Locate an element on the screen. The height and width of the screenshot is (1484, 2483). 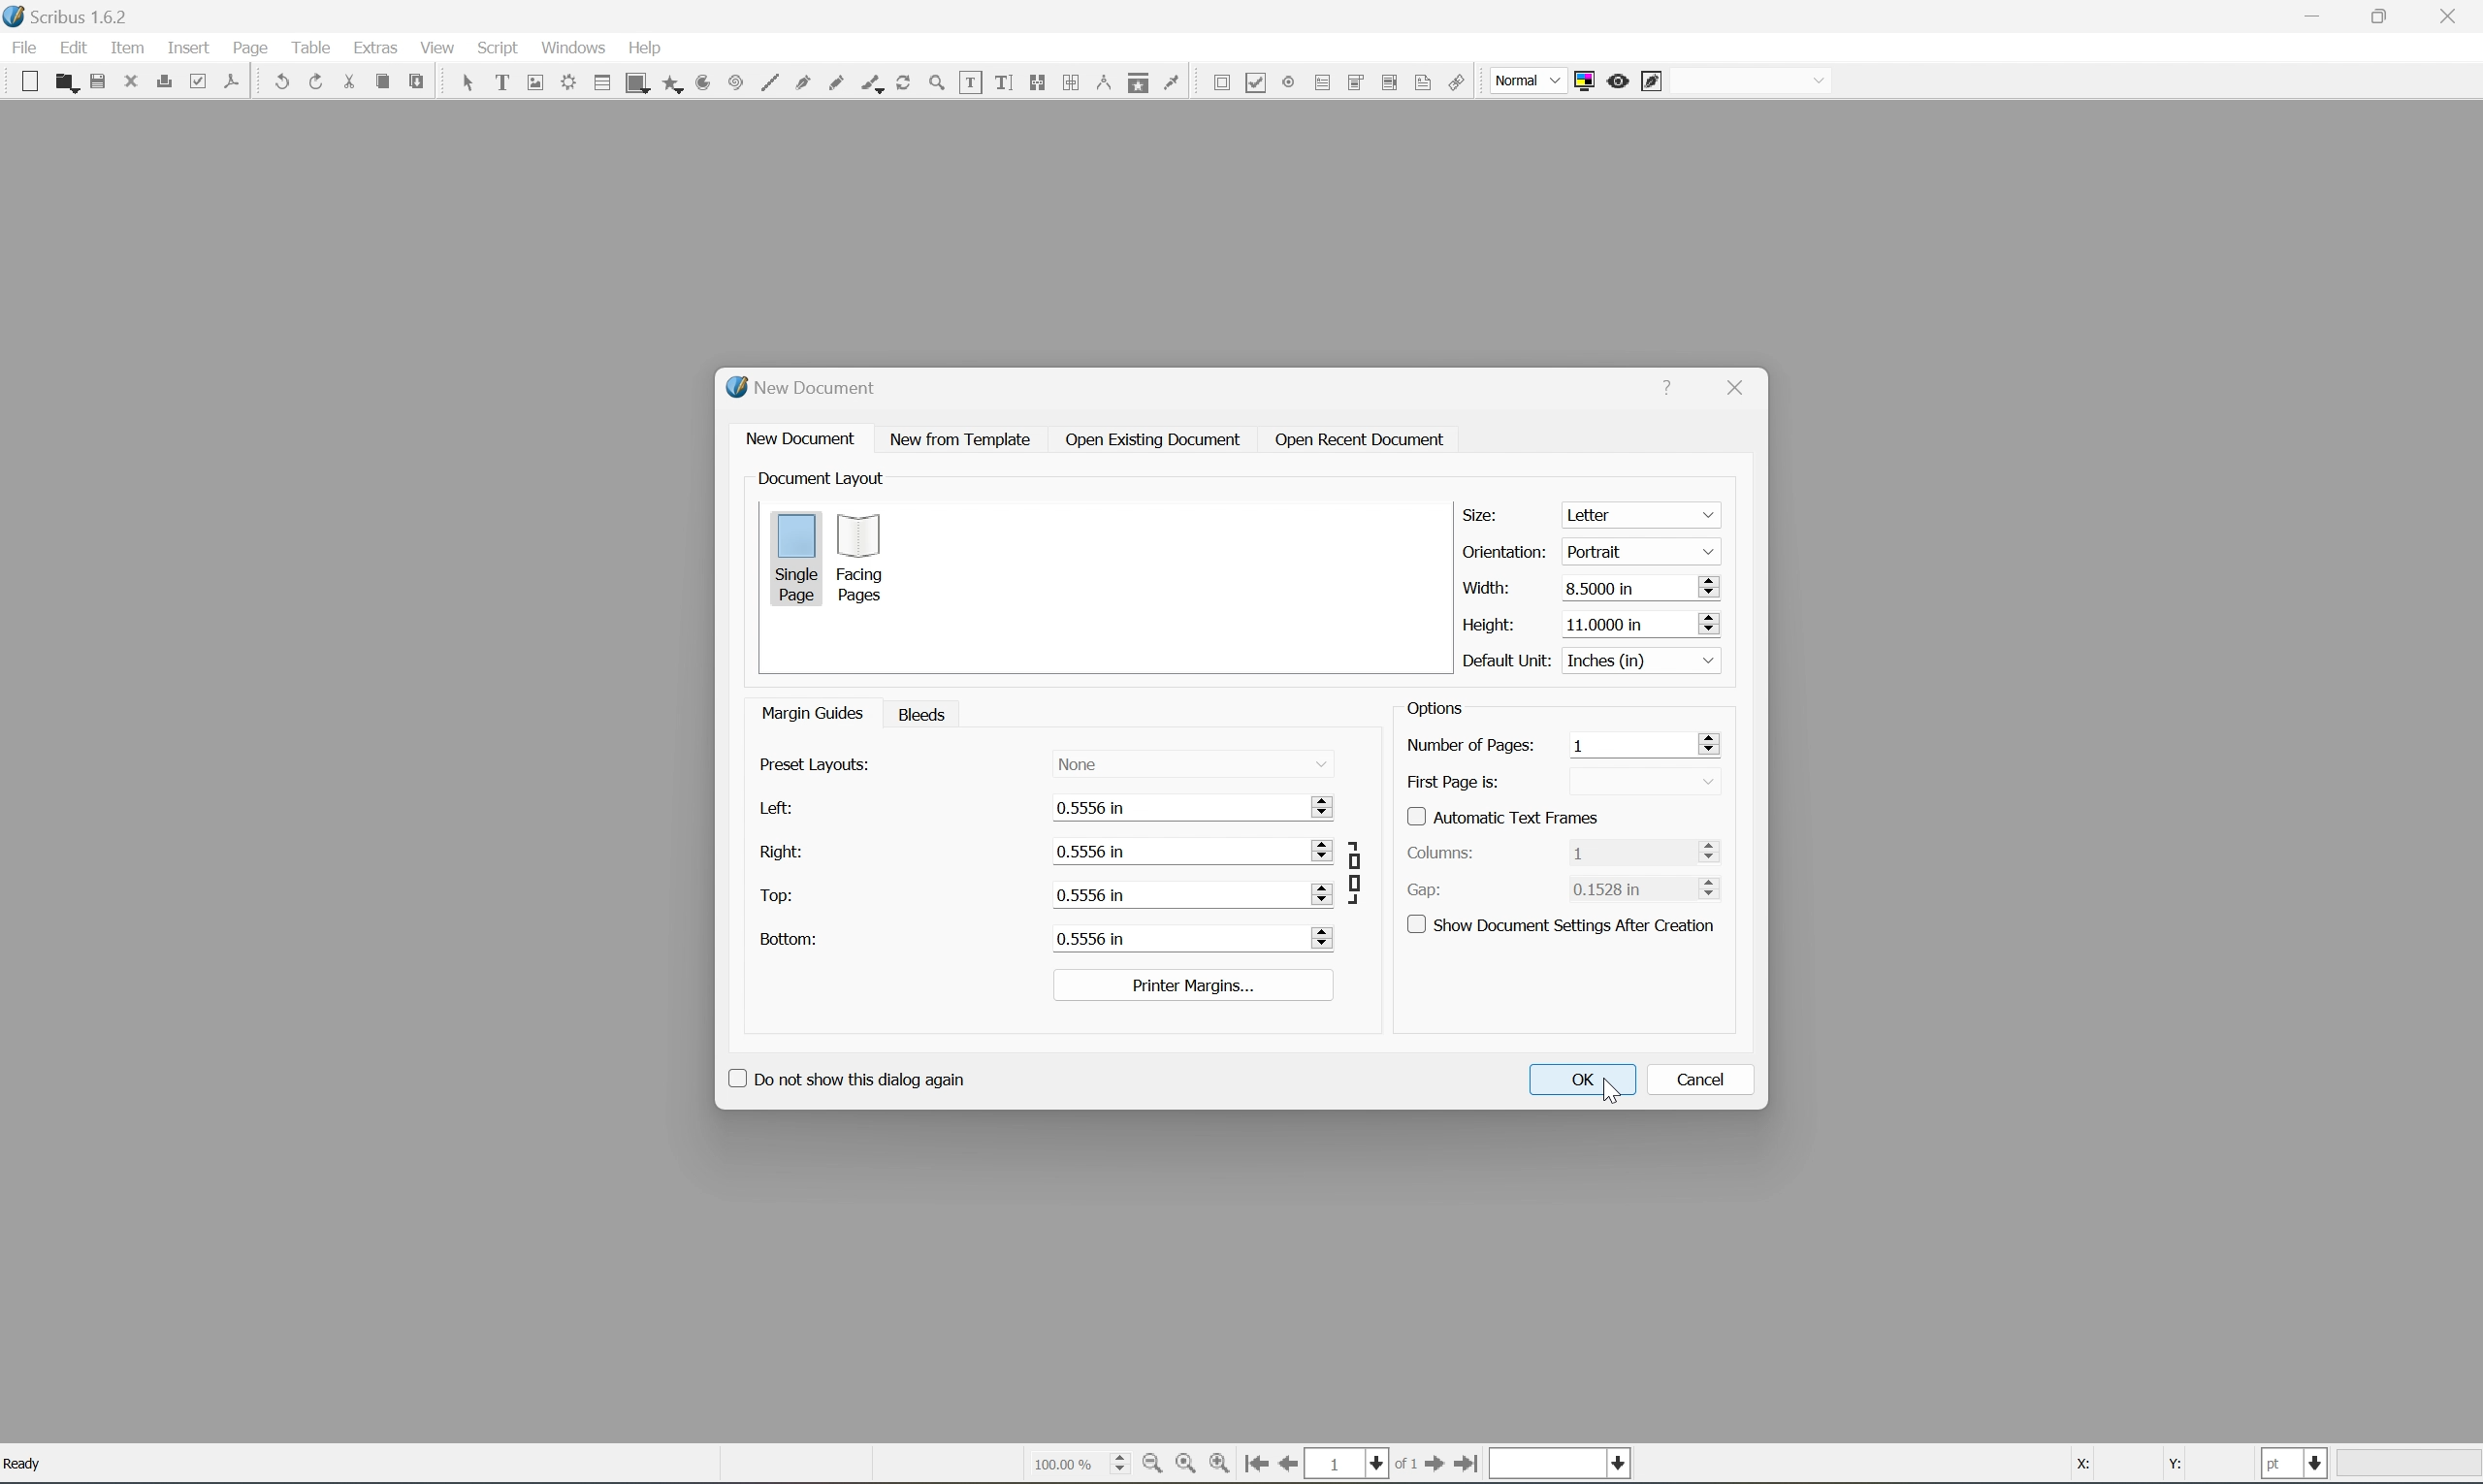
line is located at coordinates (770, 82).